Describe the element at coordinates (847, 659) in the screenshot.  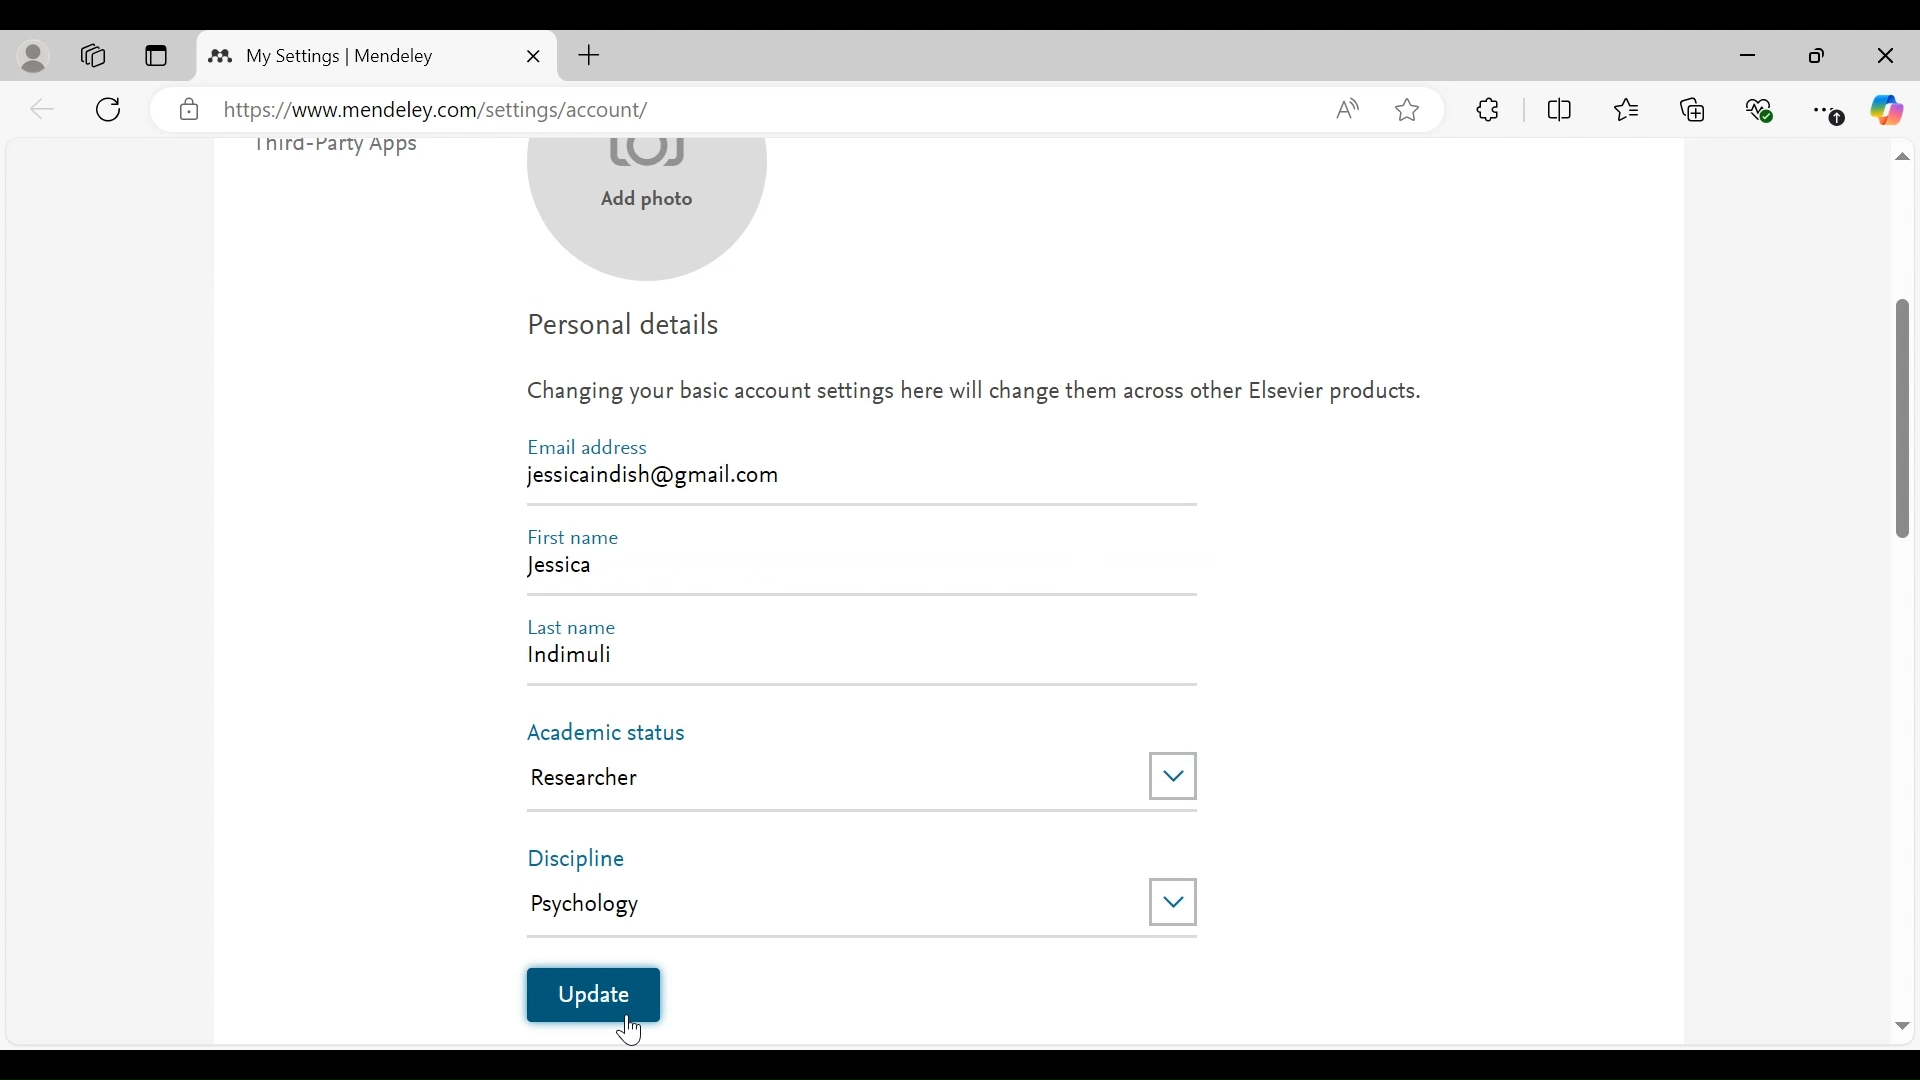
I see `Last Name Field ` at that location.